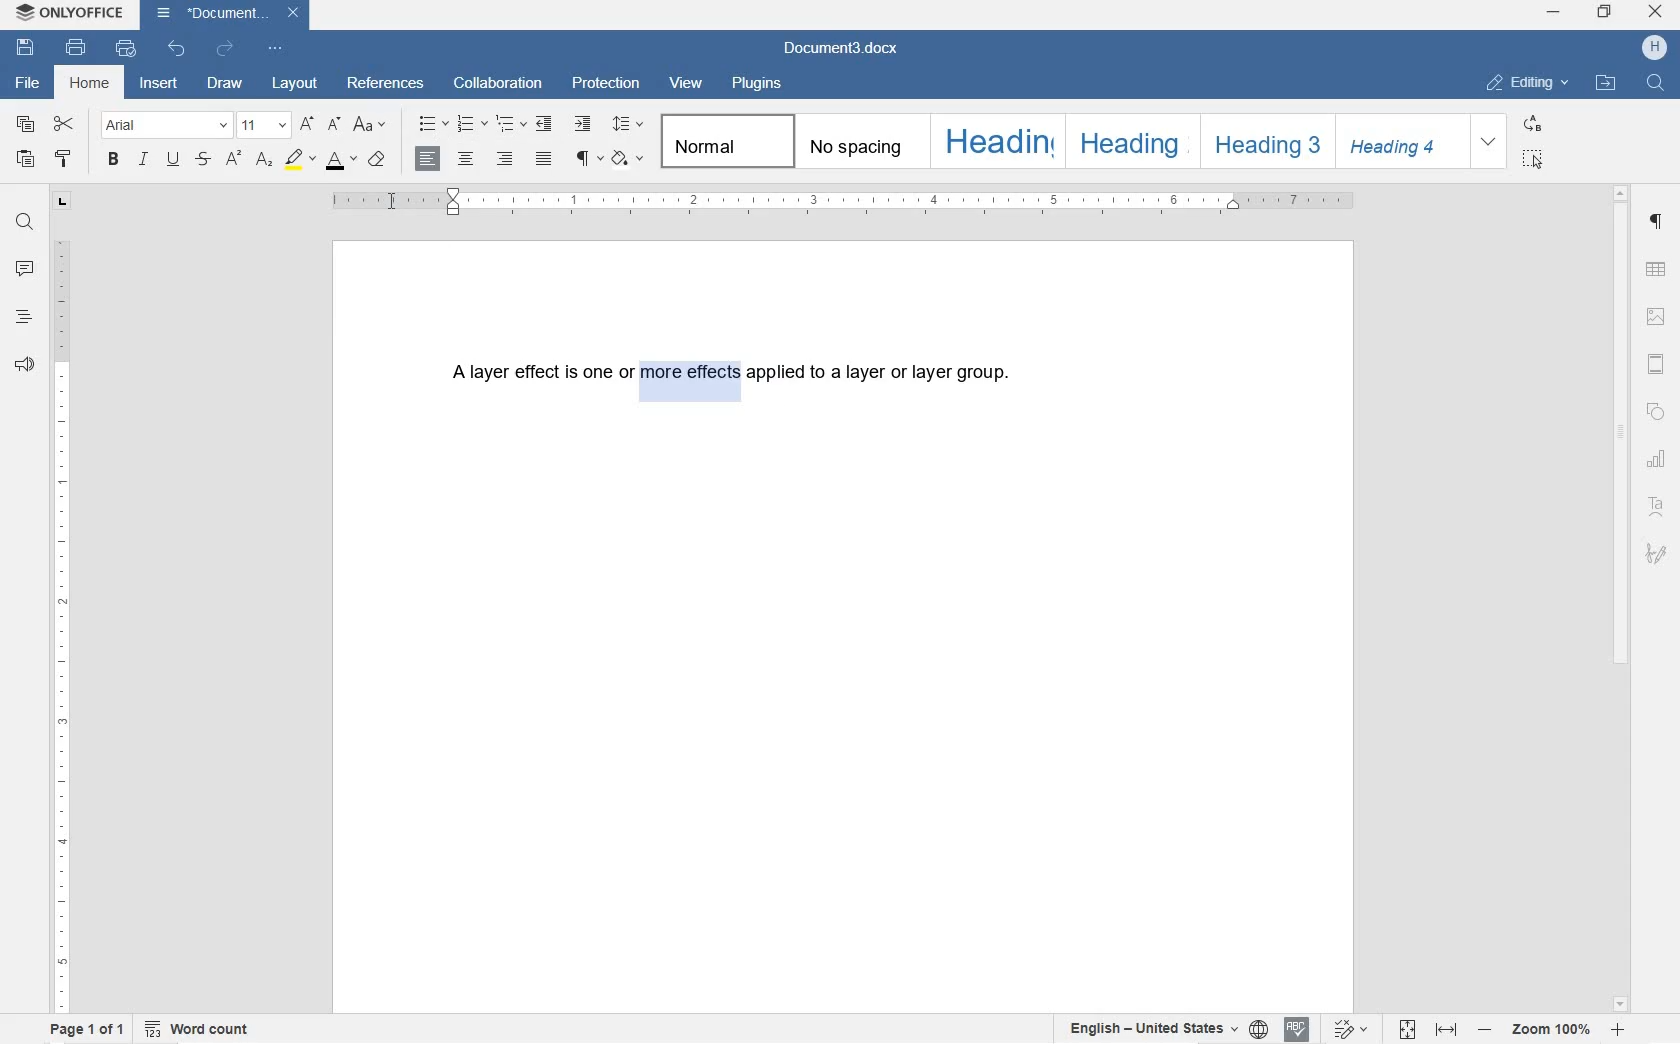 Image resolution: width=1680 pixels, height=1044 pixels. What do you see at coordinates (856, 141) in the screenshot?
I see `NO SPACING` at bounding box center [856, 141].